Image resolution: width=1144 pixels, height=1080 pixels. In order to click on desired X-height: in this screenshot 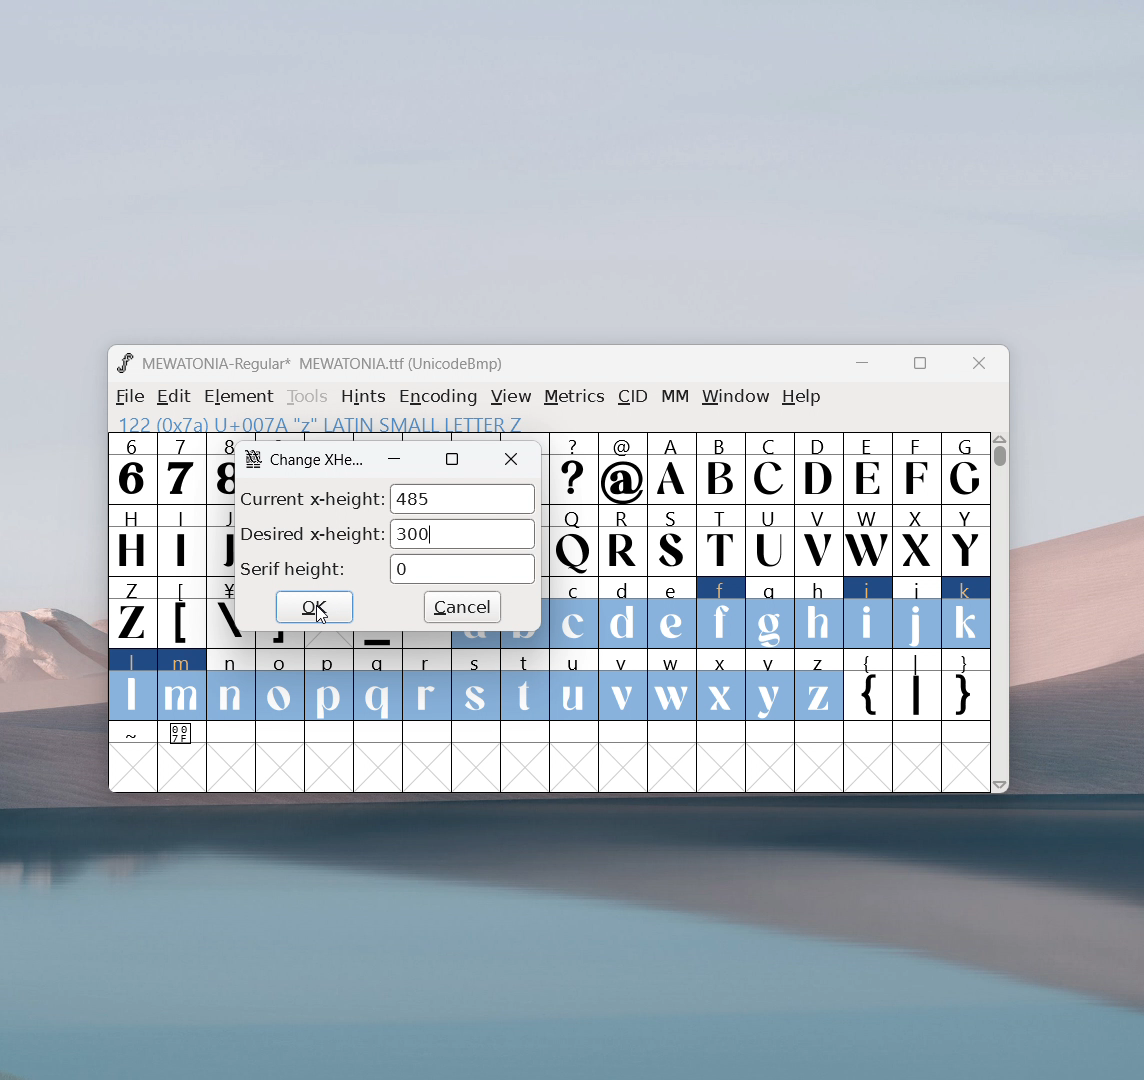, I will do `click(312, 533)`.